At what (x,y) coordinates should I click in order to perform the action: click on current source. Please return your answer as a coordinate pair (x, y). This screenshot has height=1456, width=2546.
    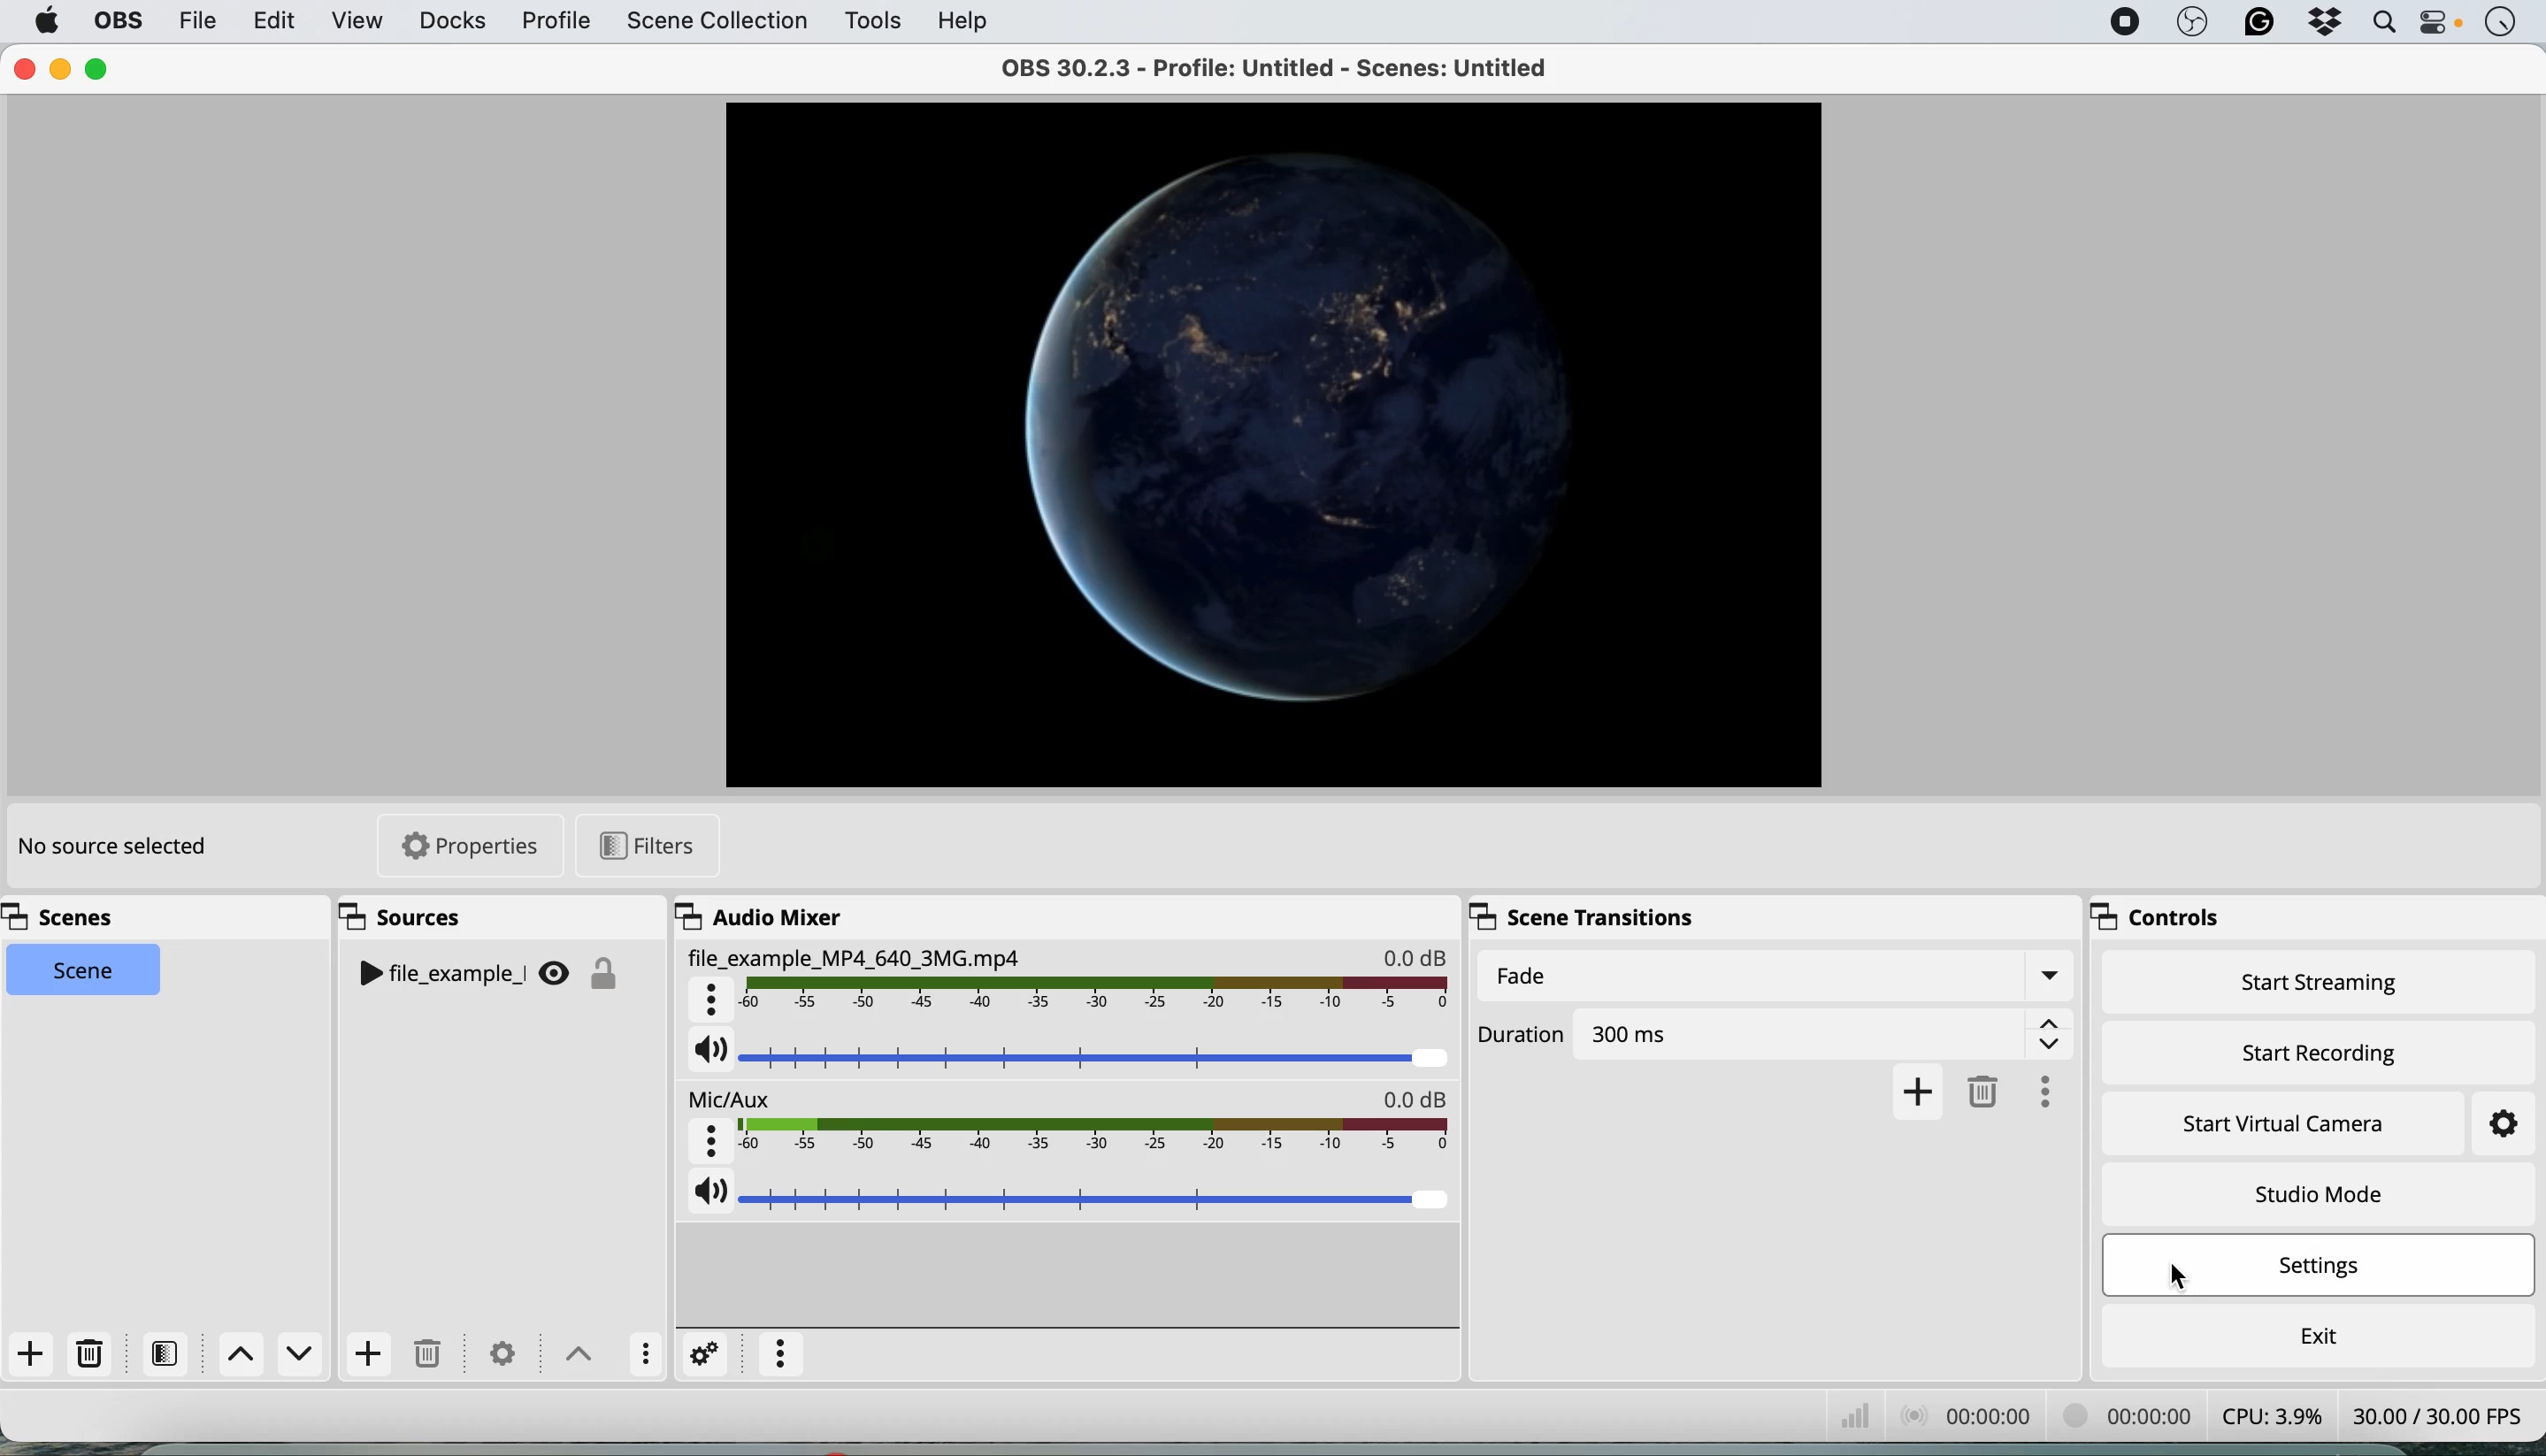
    Looking at the image, I should click on (1275, 446).